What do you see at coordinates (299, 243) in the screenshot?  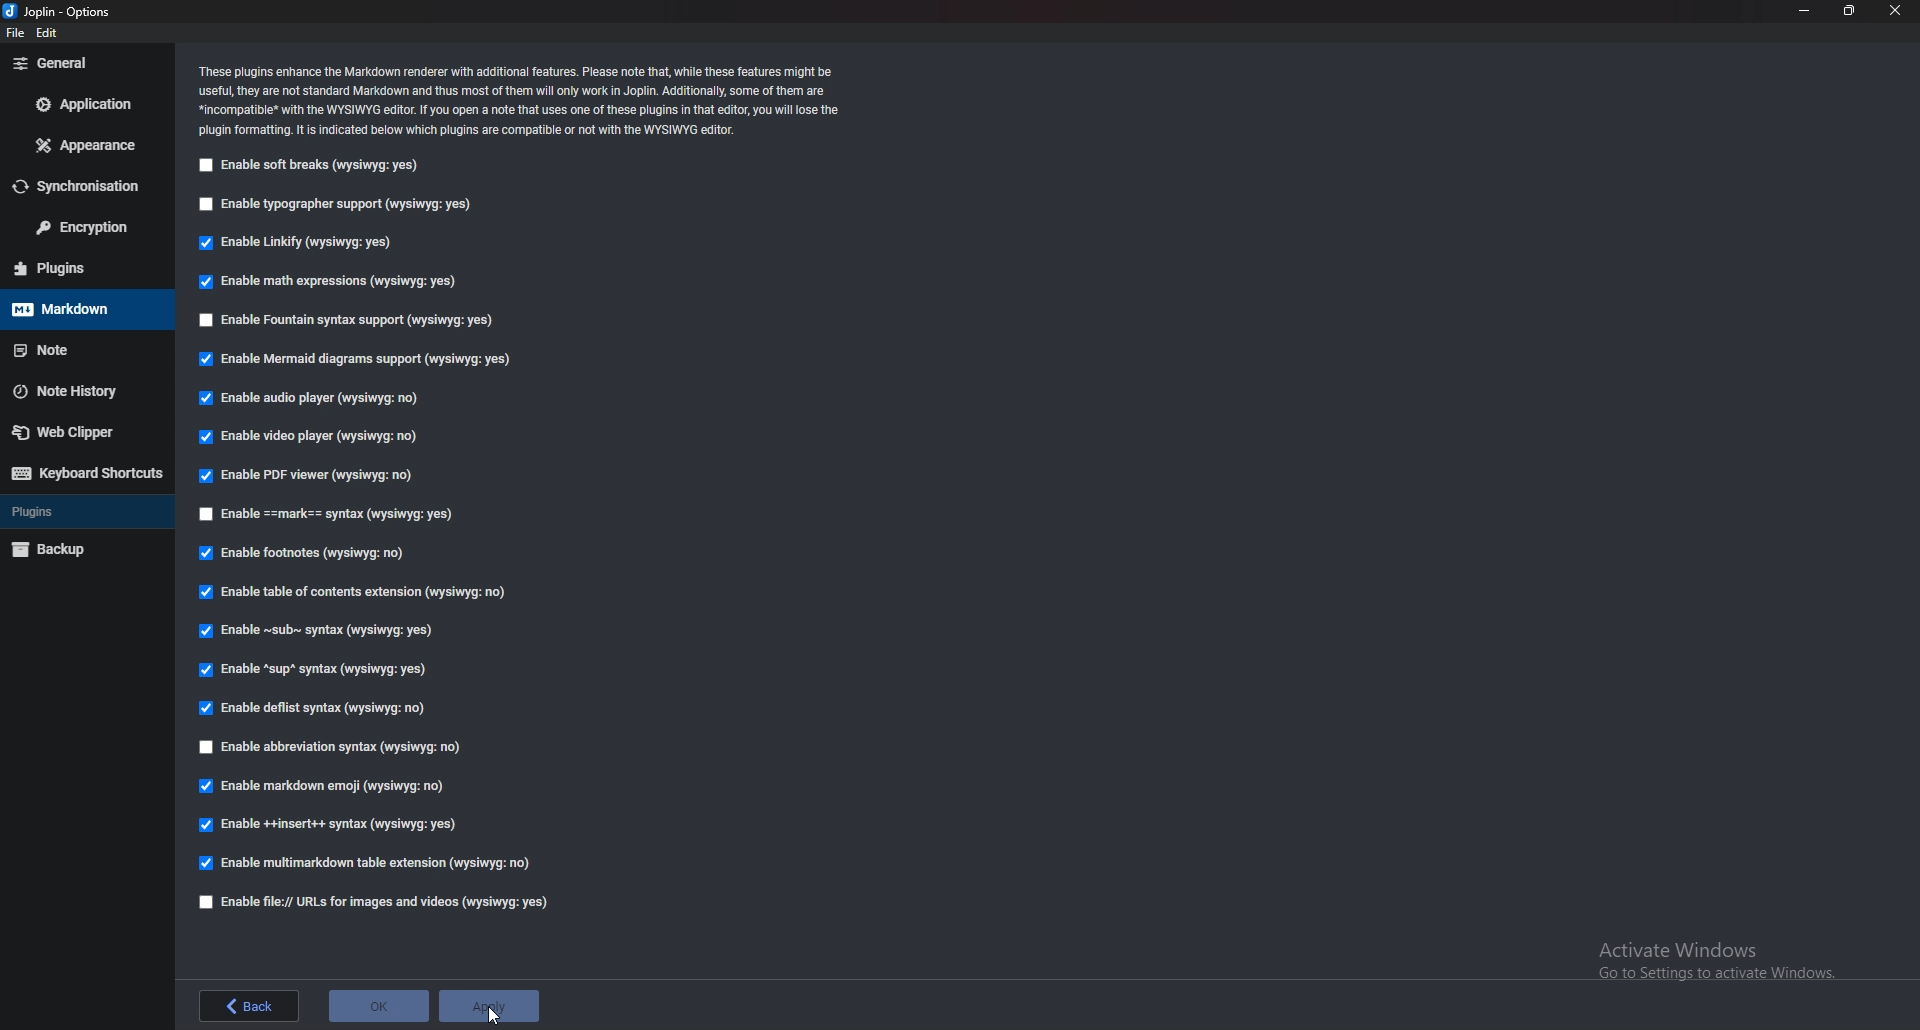 I see `Enable Linkify` at bounding box center [299, 243].